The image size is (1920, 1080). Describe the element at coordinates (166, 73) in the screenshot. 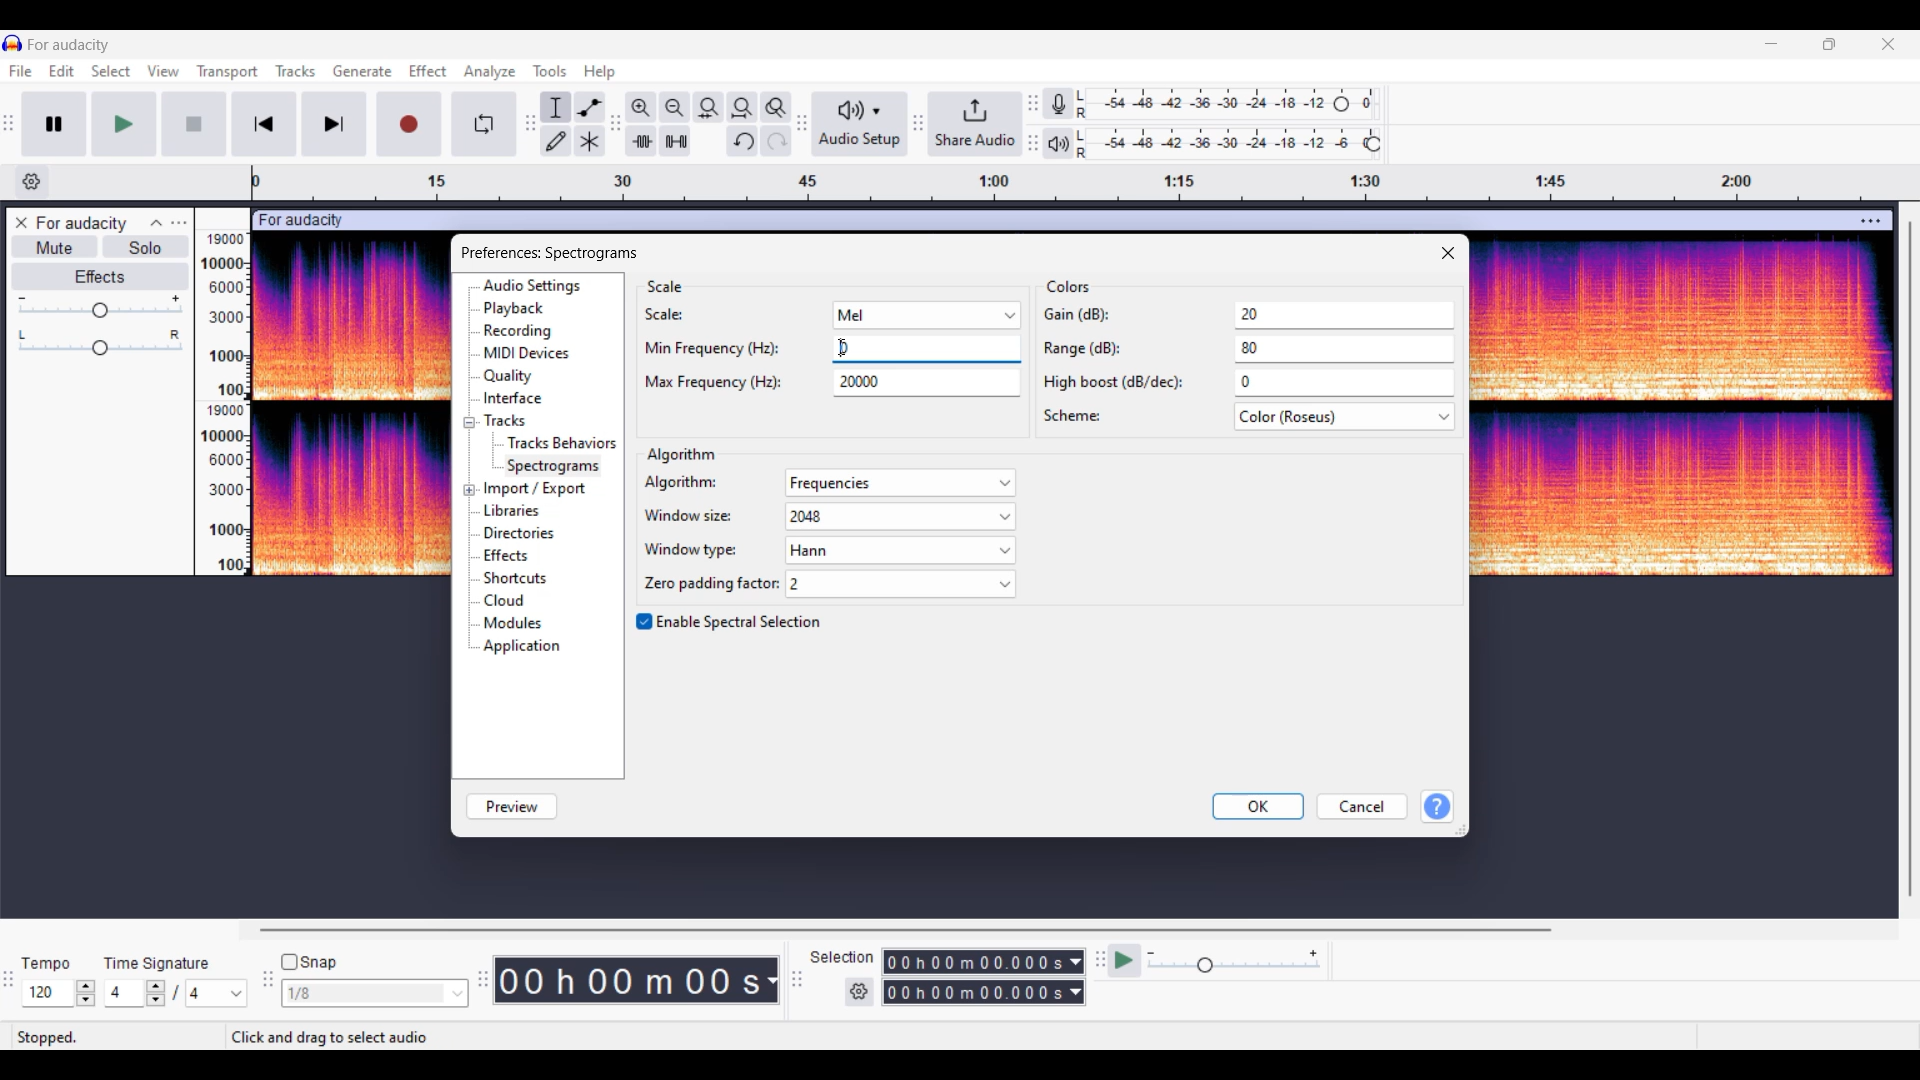

I see `View menu` at that location.